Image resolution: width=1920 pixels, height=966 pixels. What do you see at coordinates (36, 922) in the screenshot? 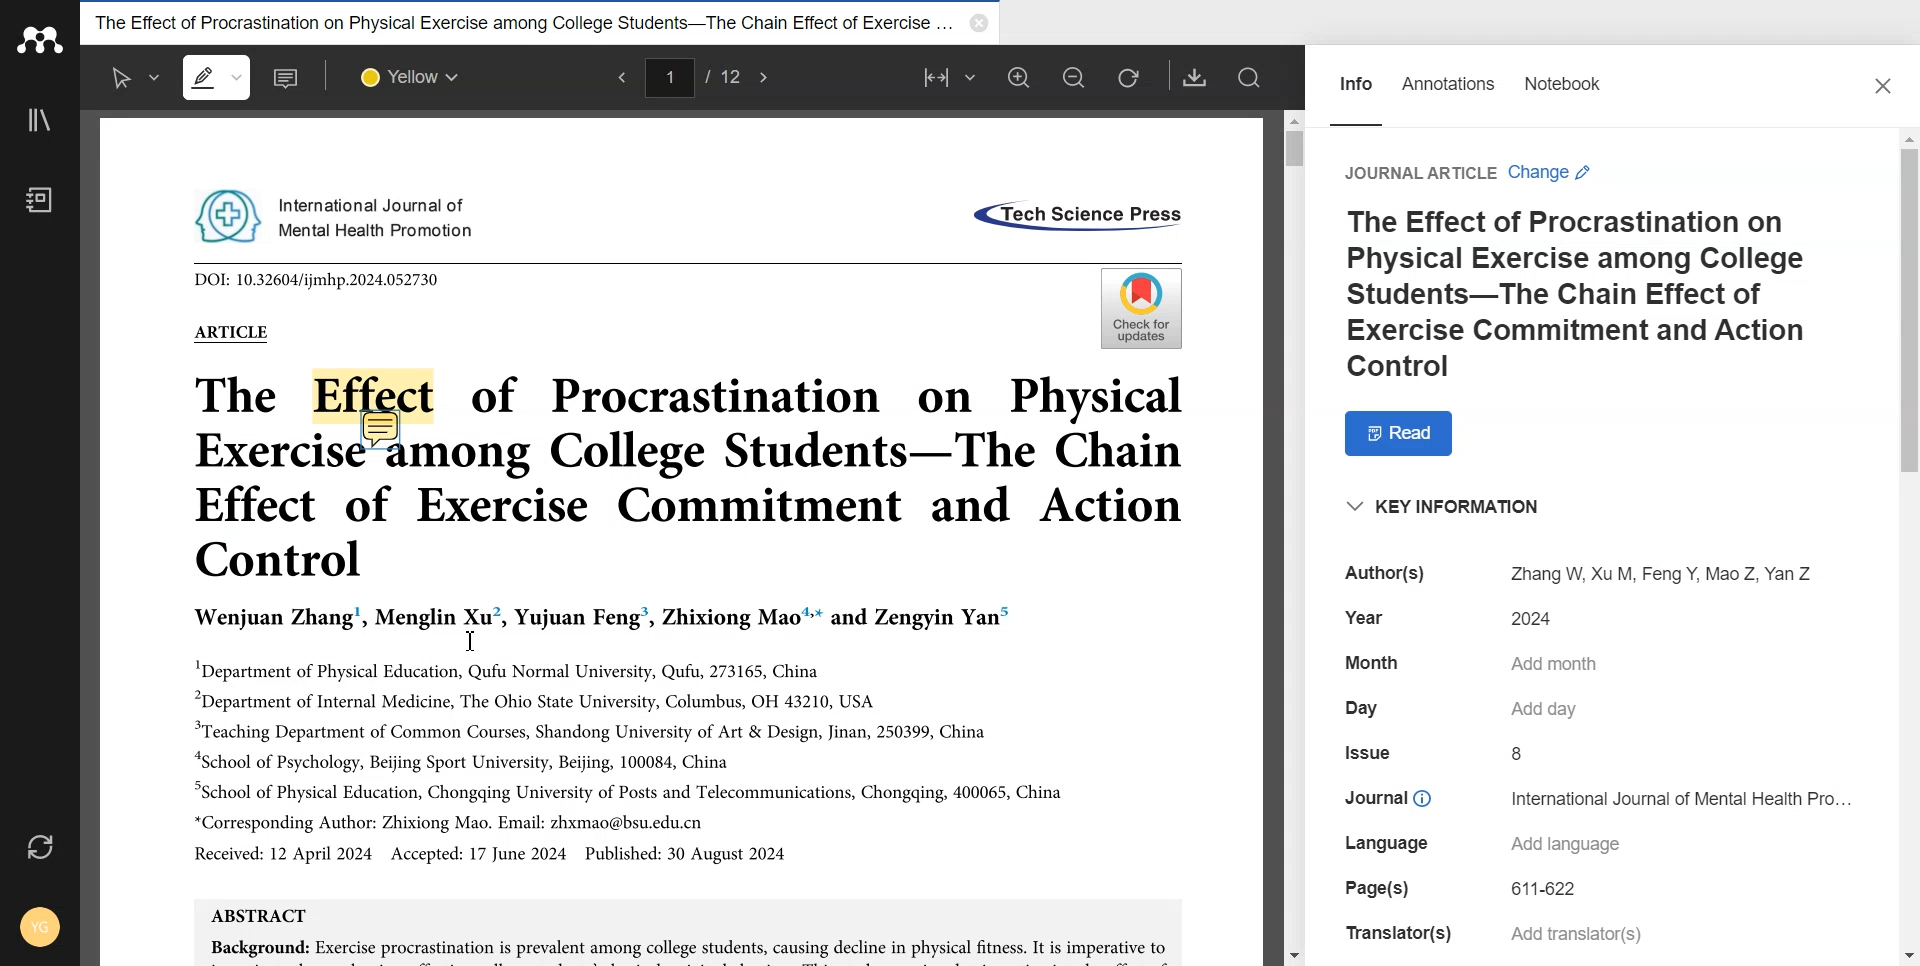
I see `Account` at bounding box center [36, 922].